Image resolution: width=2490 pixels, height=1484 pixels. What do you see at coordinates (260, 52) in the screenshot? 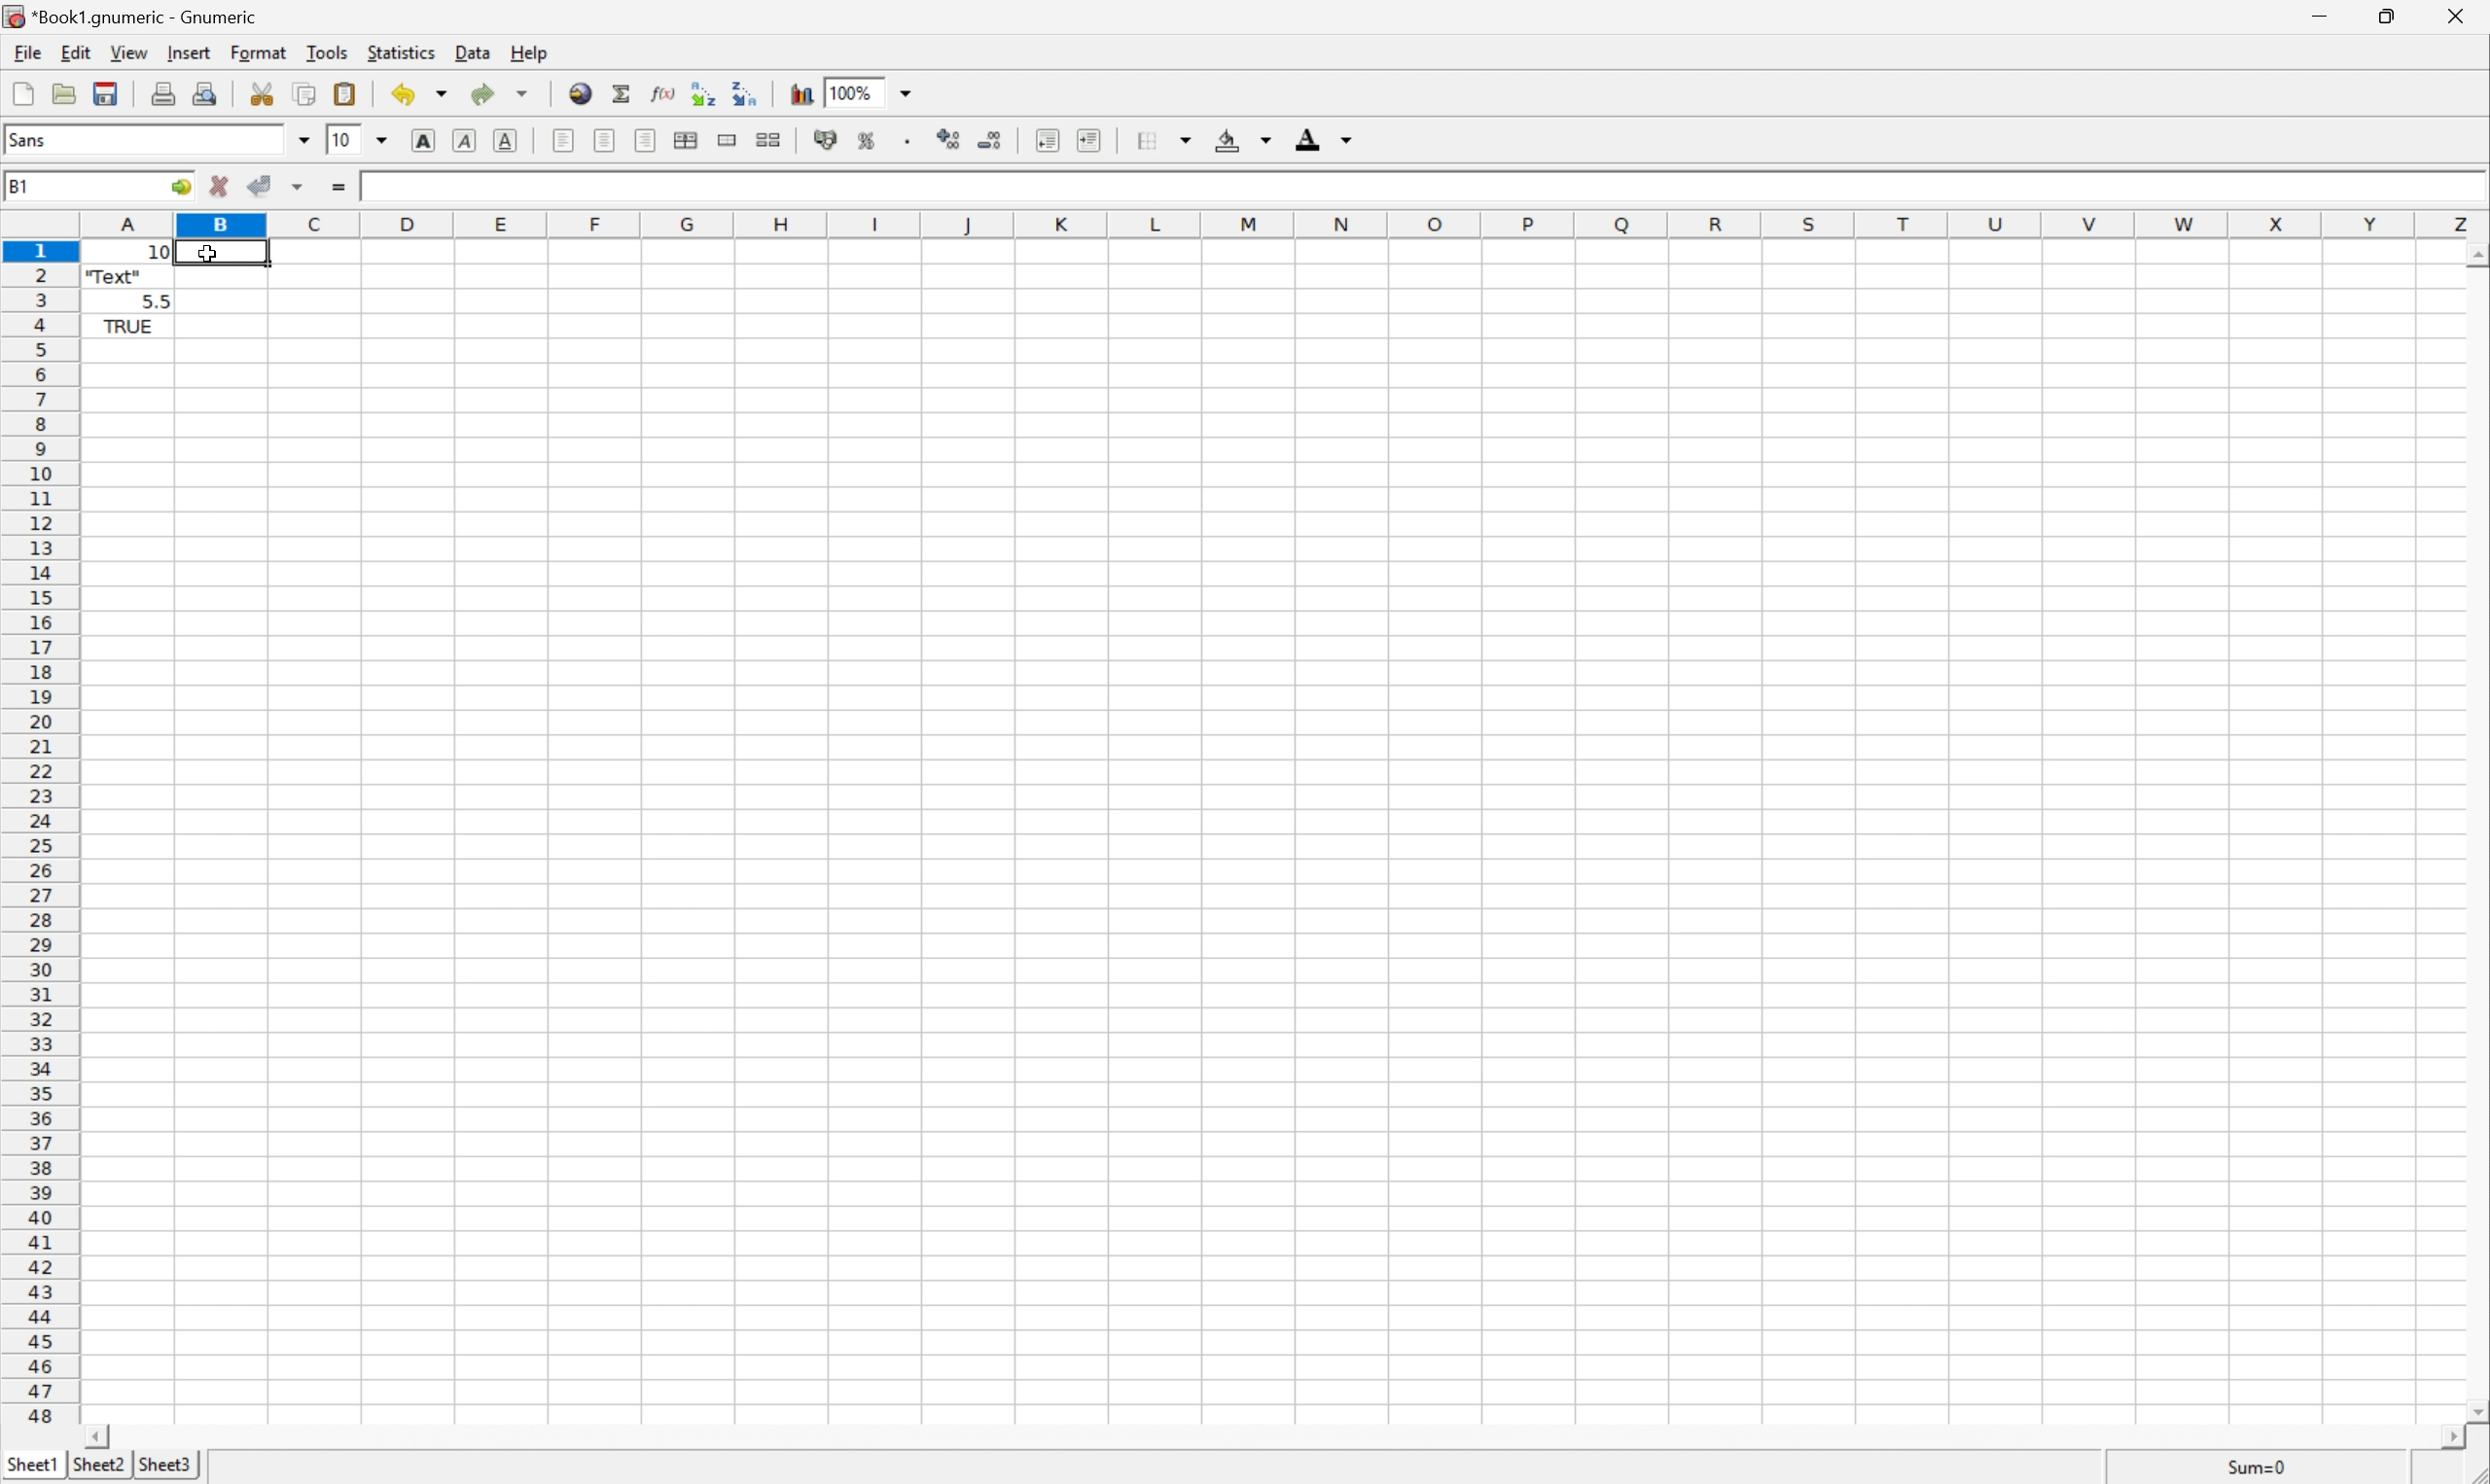
I see `Format` at bounding box center [260, 52].